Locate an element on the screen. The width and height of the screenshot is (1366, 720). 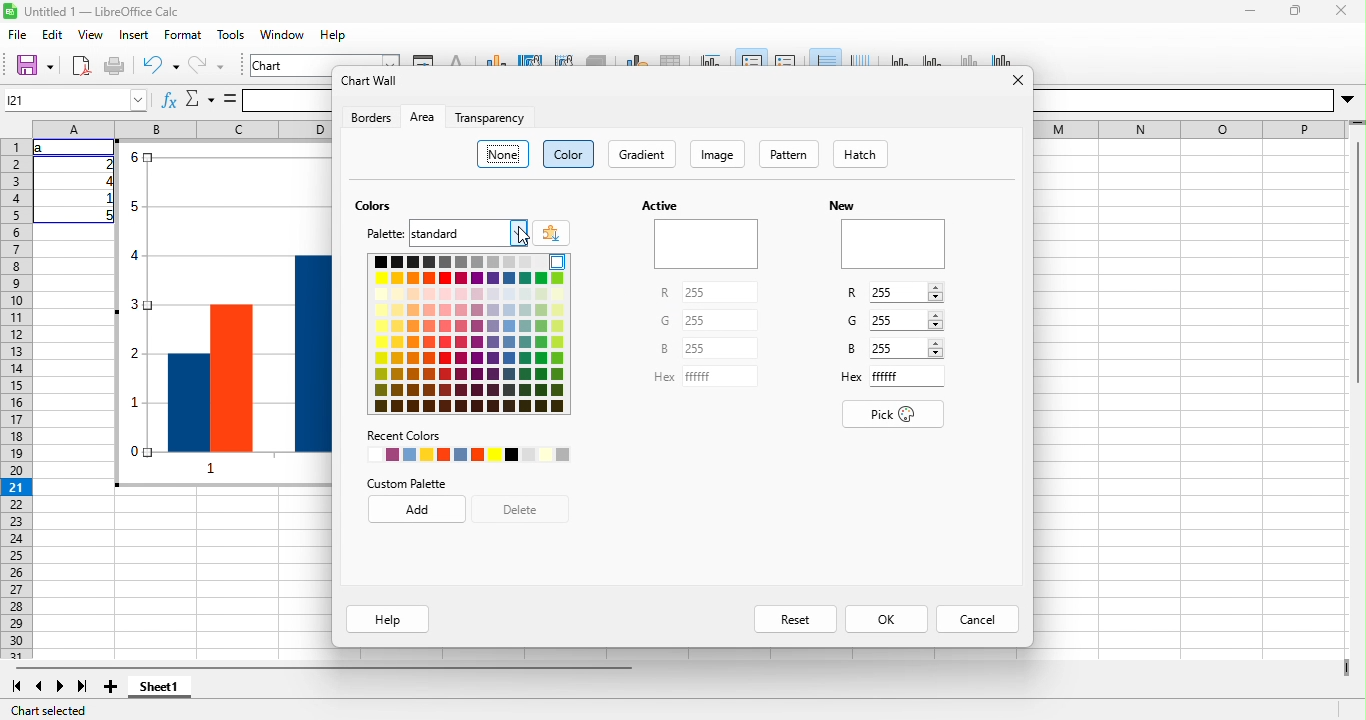
pick color is located at coordinates (893, 414).